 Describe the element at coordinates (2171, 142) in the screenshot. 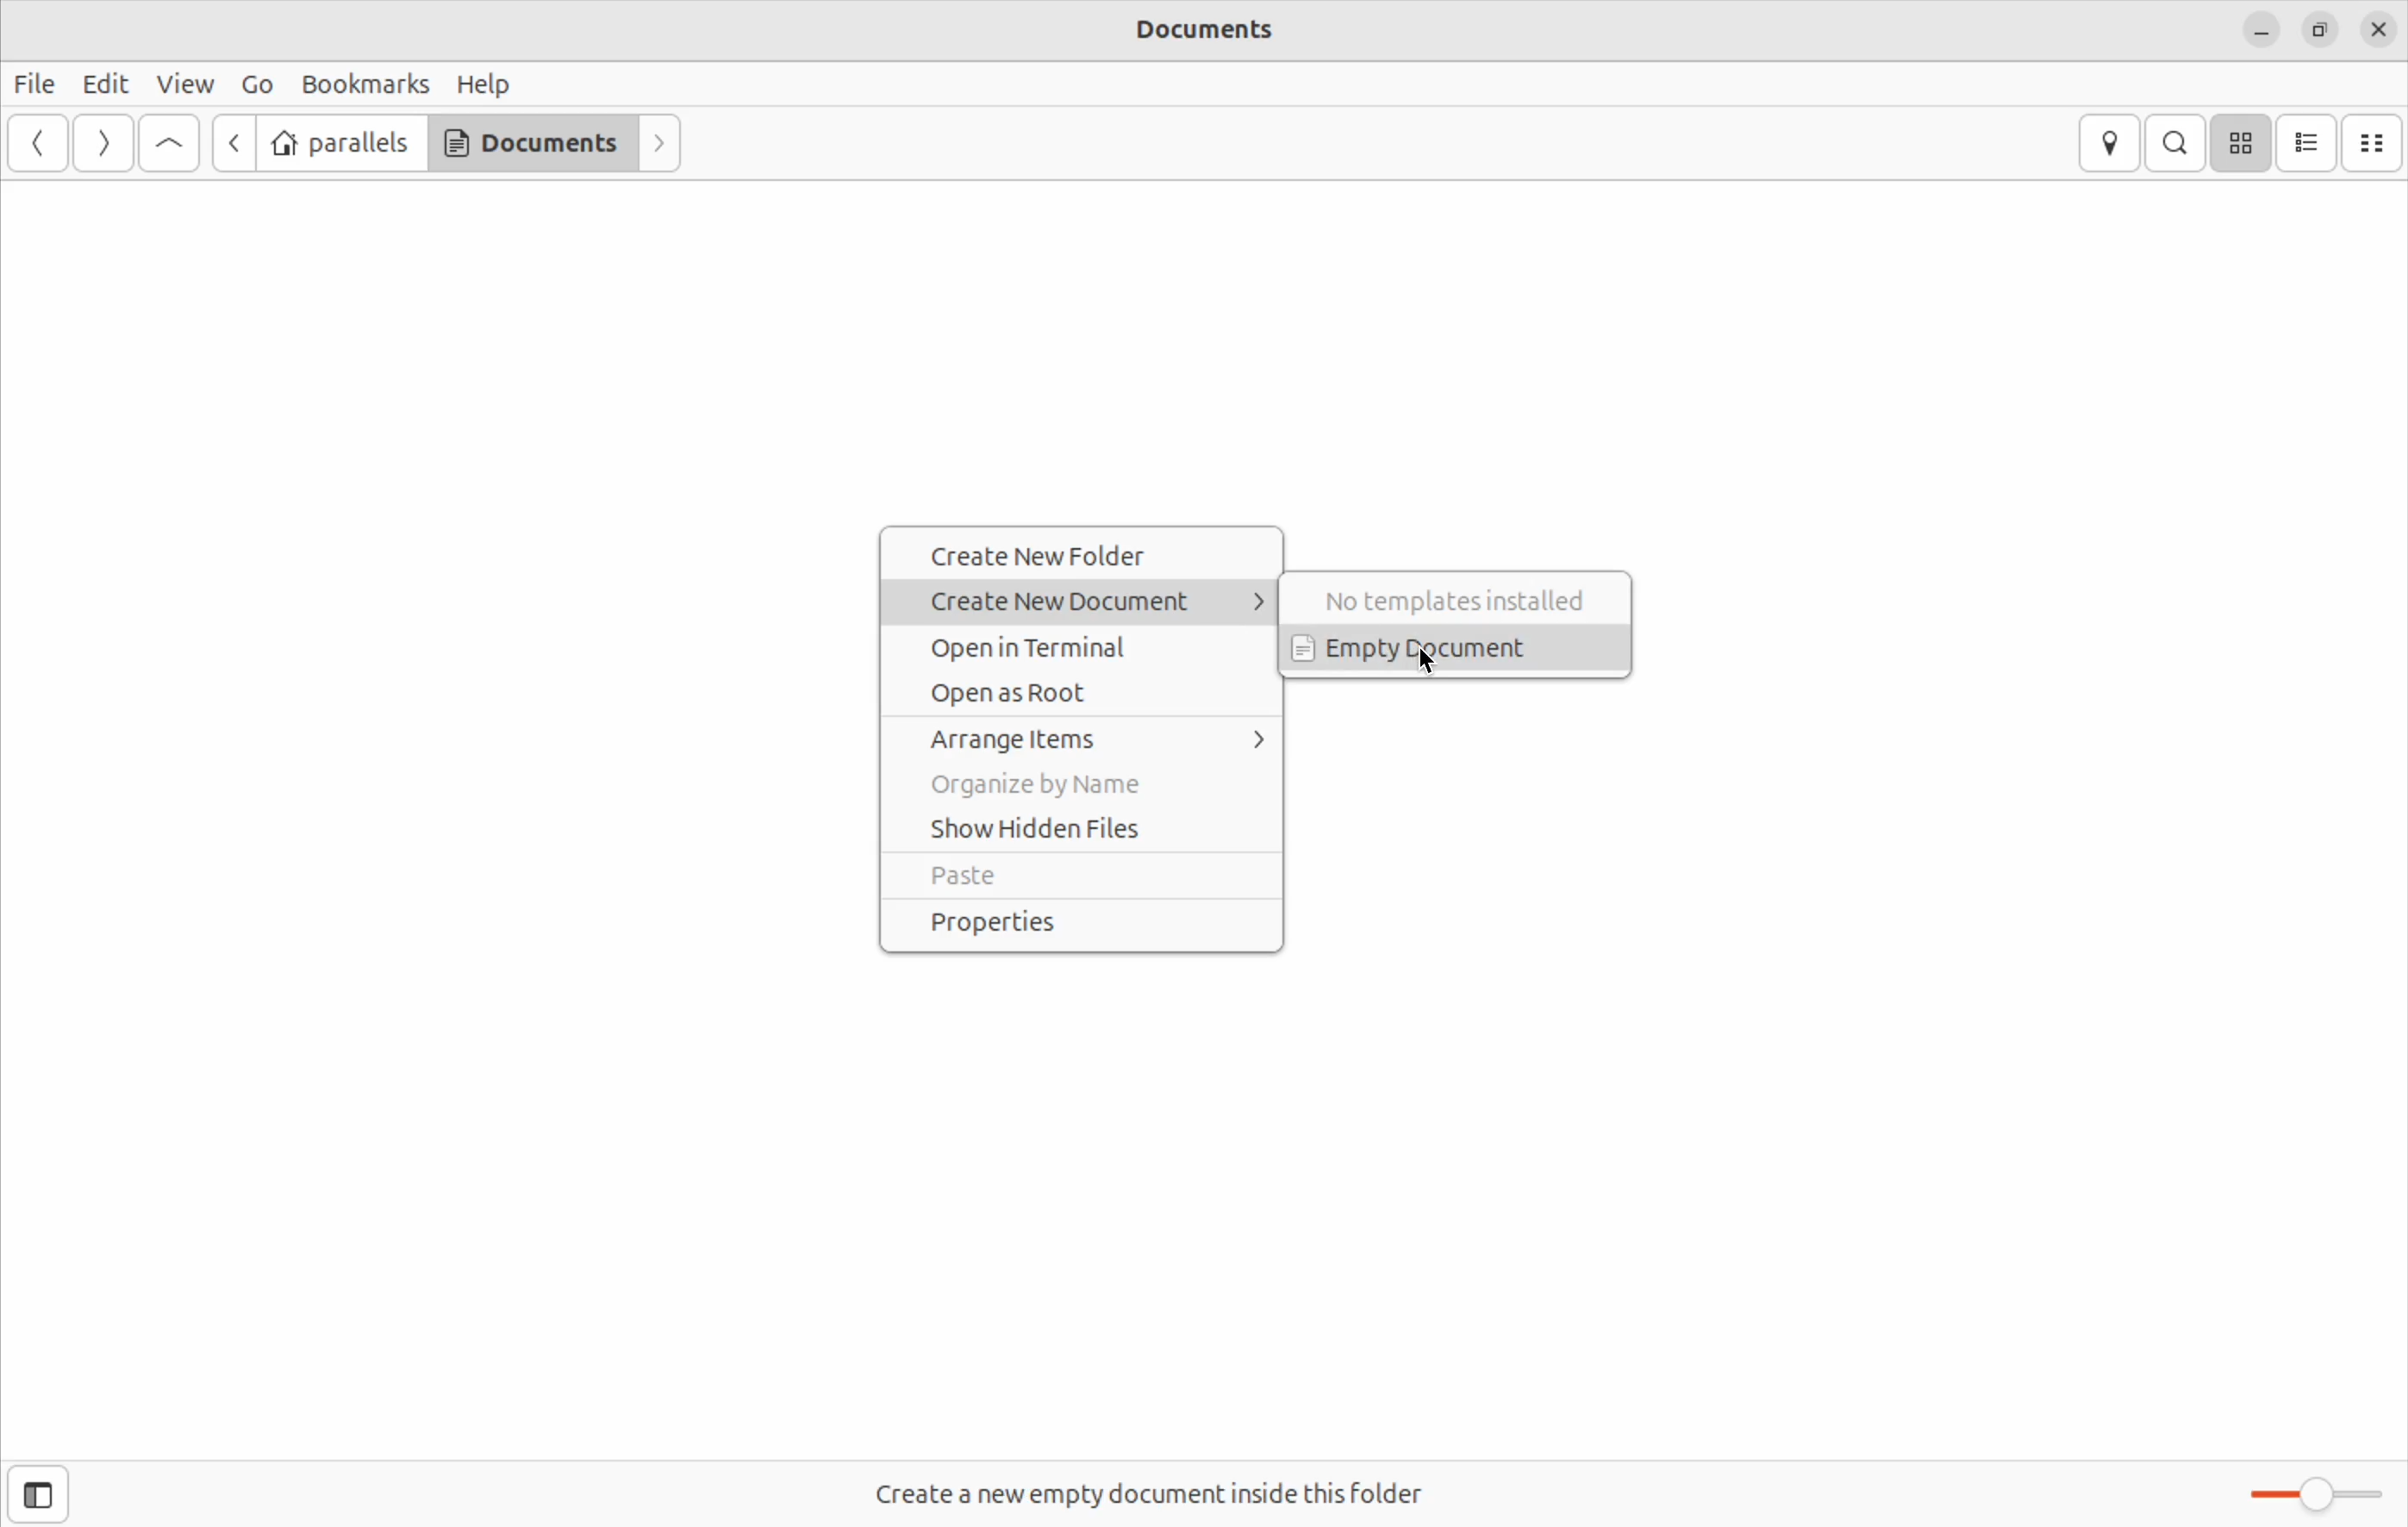

I see `search bar` at that location.